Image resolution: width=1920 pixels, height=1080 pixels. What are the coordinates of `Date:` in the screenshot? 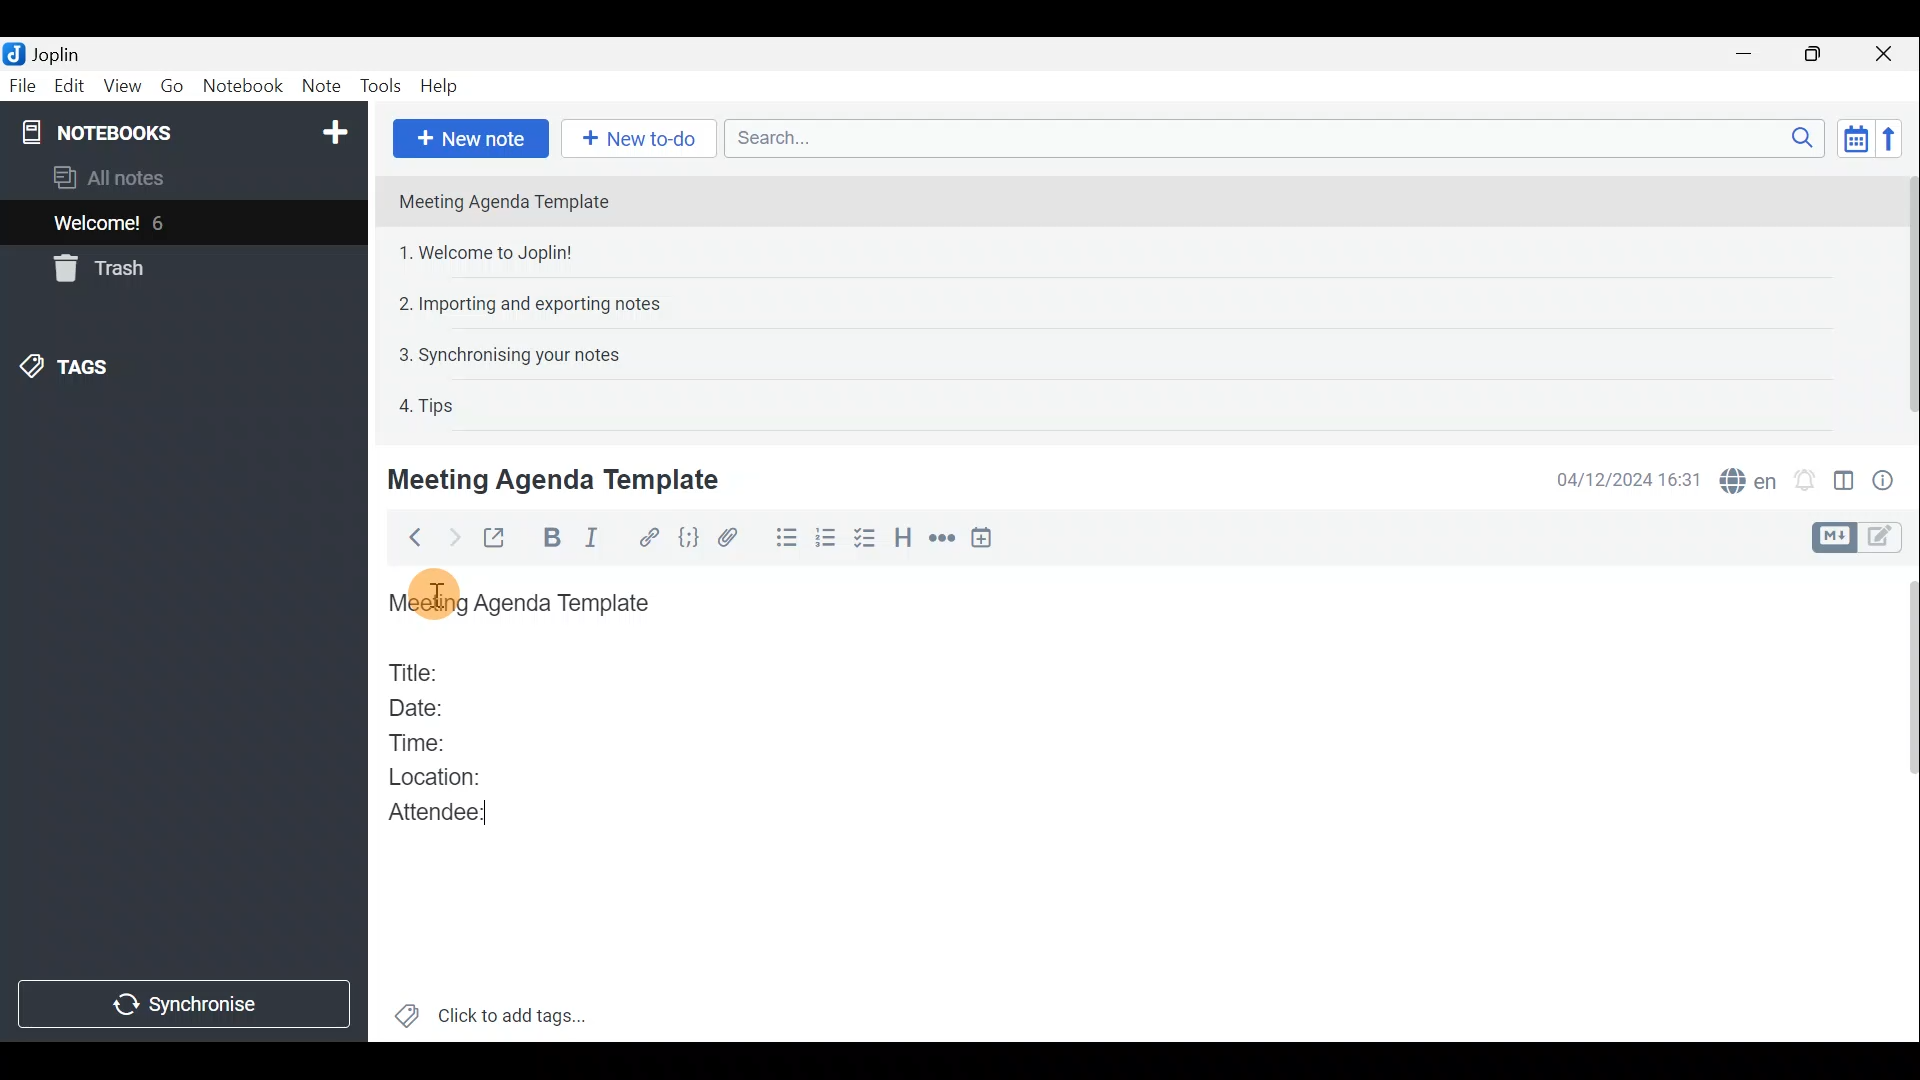 It's located at (433, 705).